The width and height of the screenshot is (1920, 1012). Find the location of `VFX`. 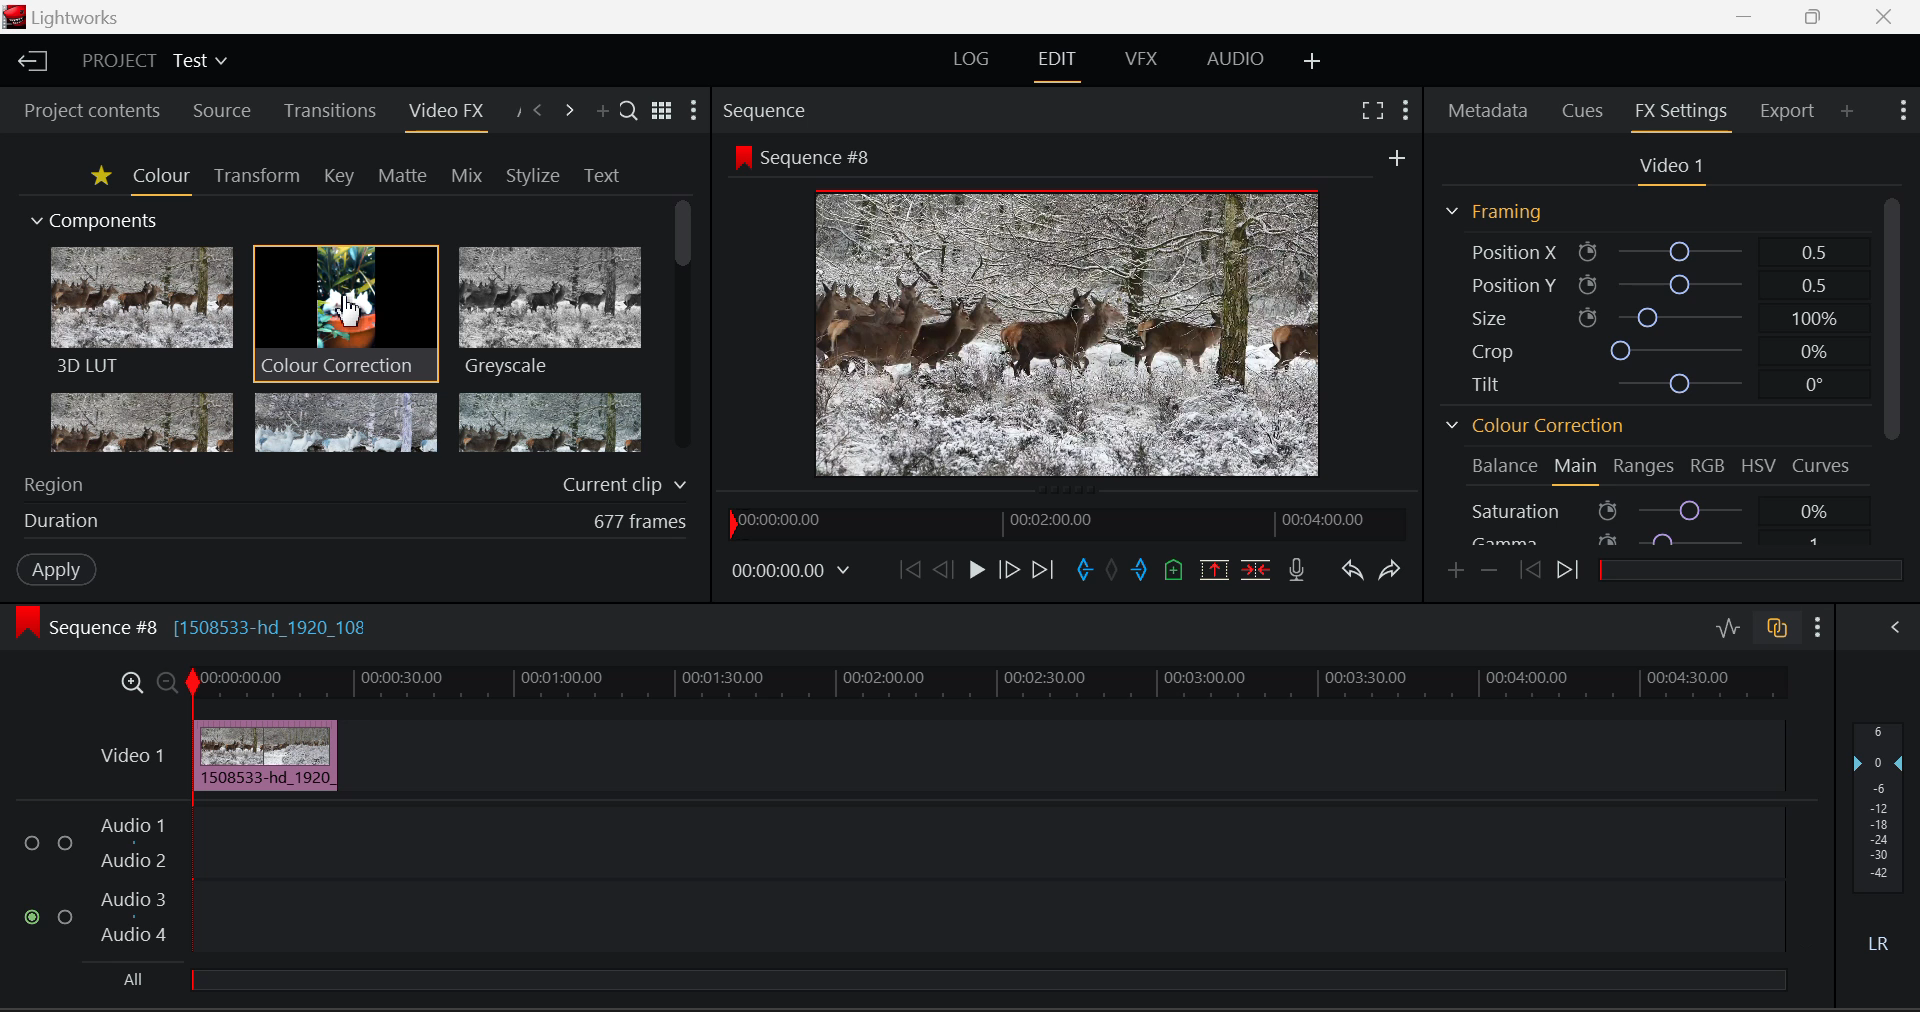

VFX is located at coordinates (1140, 61).